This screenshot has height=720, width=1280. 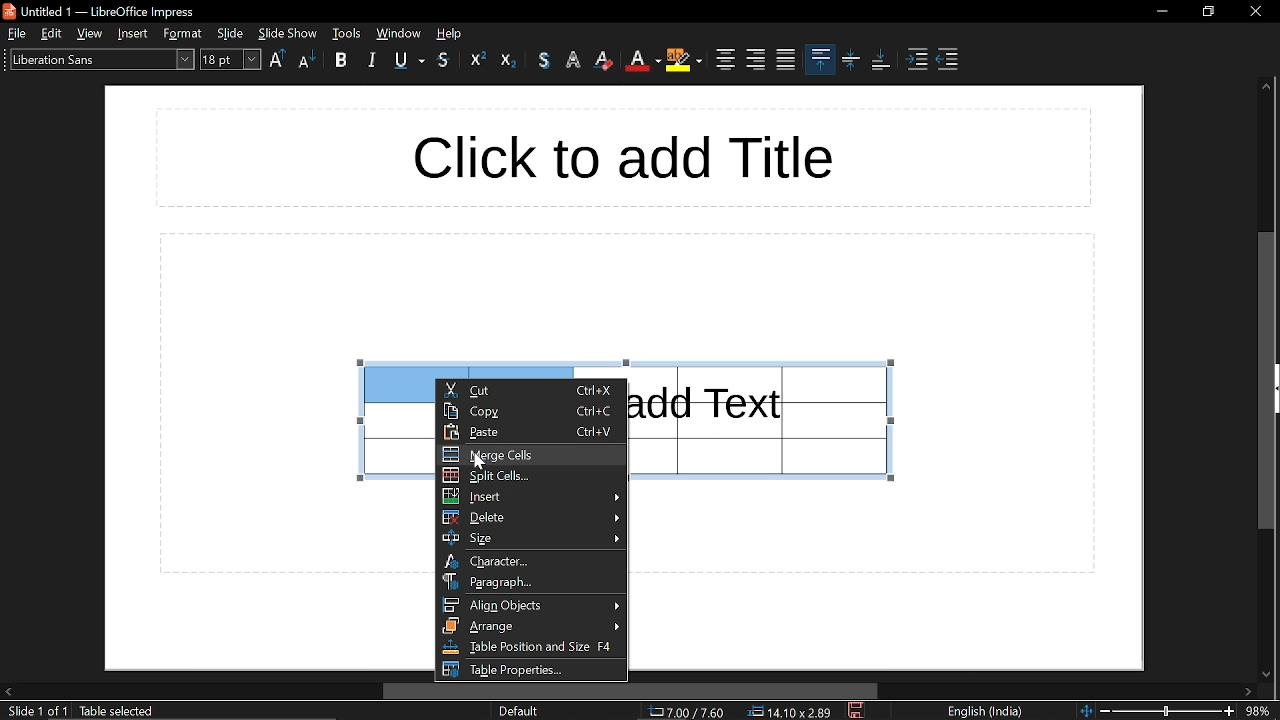 I want to click on Delete, so click(x=529, y=518).